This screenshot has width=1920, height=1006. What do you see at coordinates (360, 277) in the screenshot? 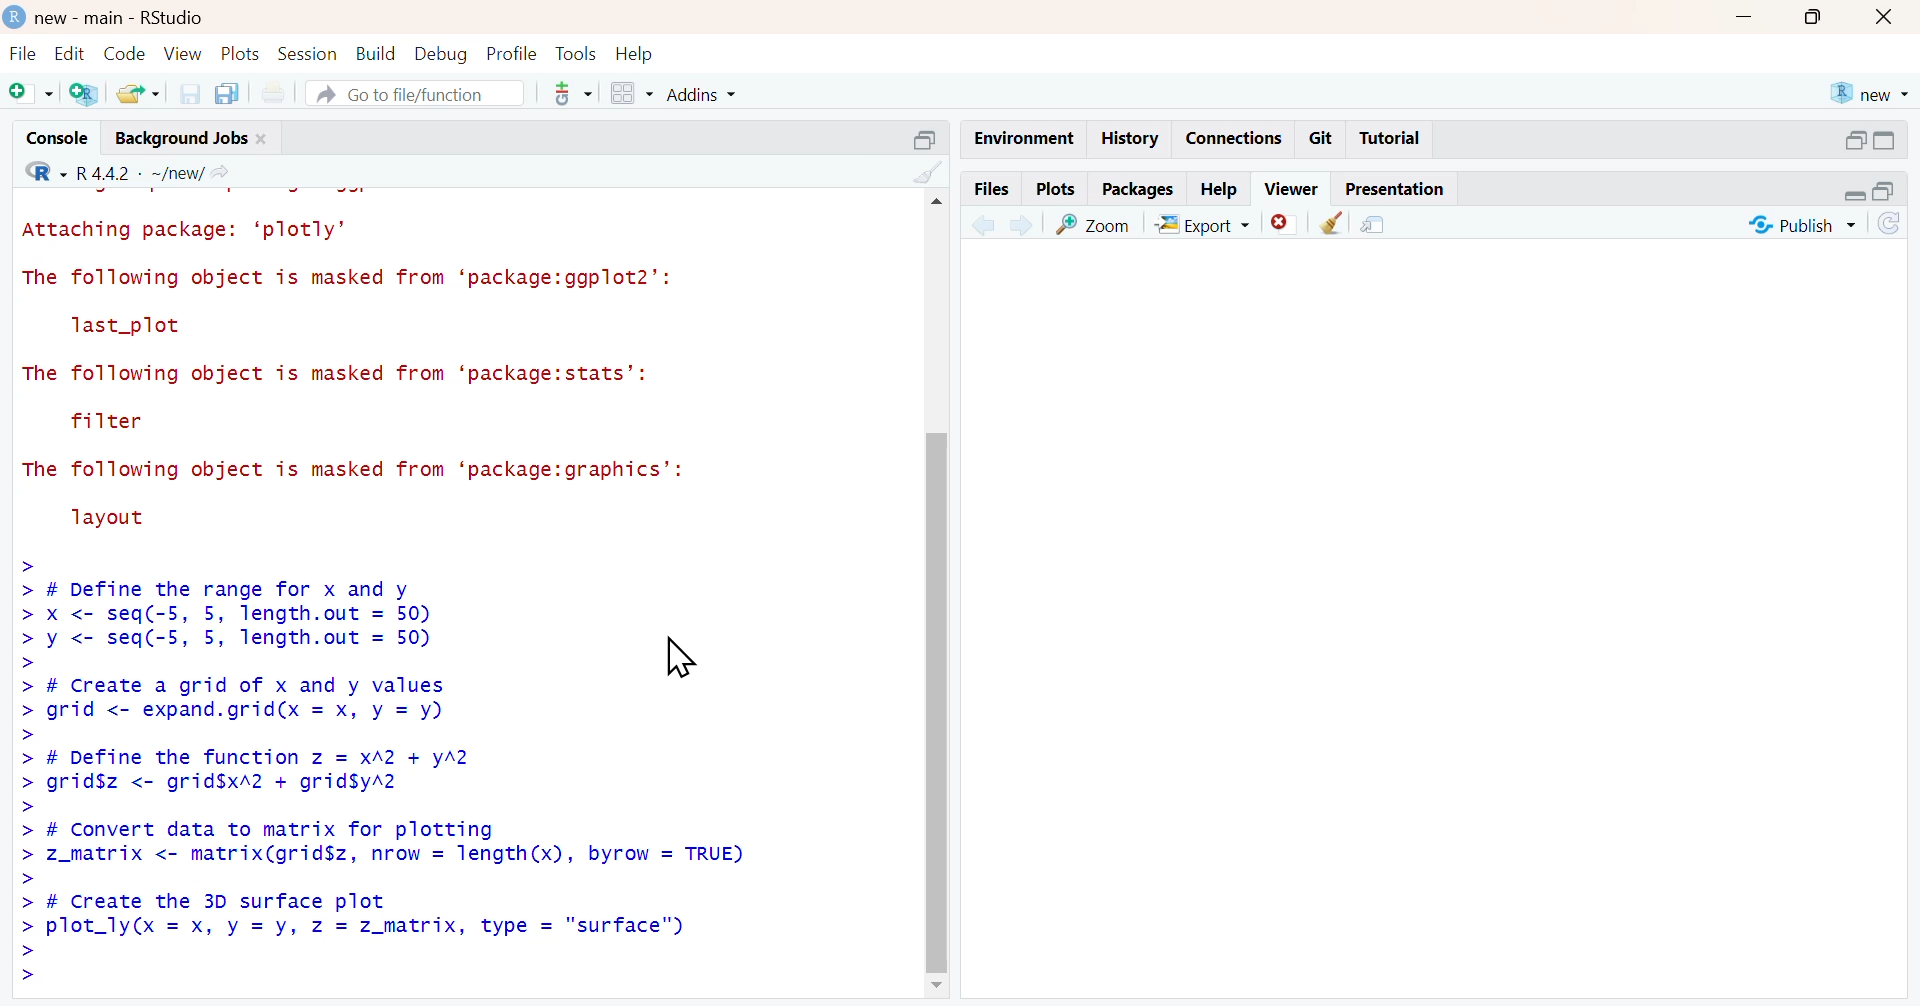
I see `The following object is masked from ‘package:ggplot2’:` at bounding box center [360, 277].